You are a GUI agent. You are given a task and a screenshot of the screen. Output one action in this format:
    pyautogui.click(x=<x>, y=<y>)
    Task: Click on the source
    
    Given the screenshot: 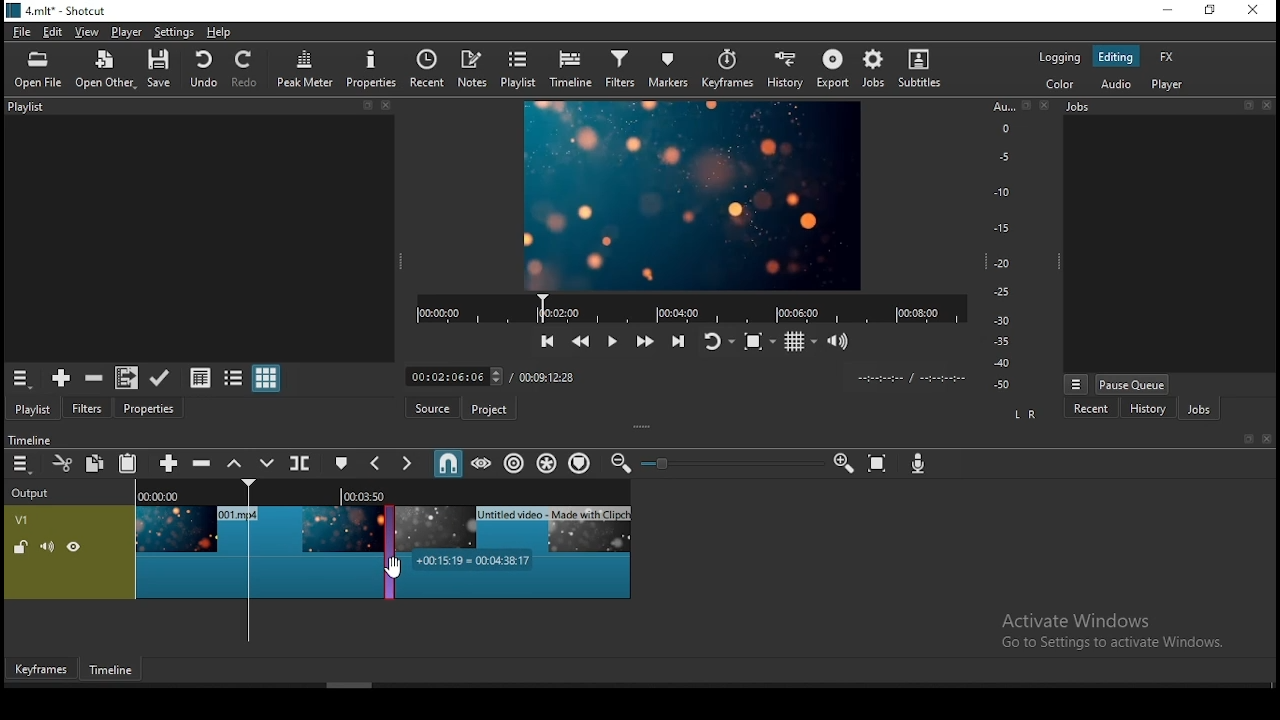 What is the action you would take?
    pyautogui.click(x=428, y=409)
    